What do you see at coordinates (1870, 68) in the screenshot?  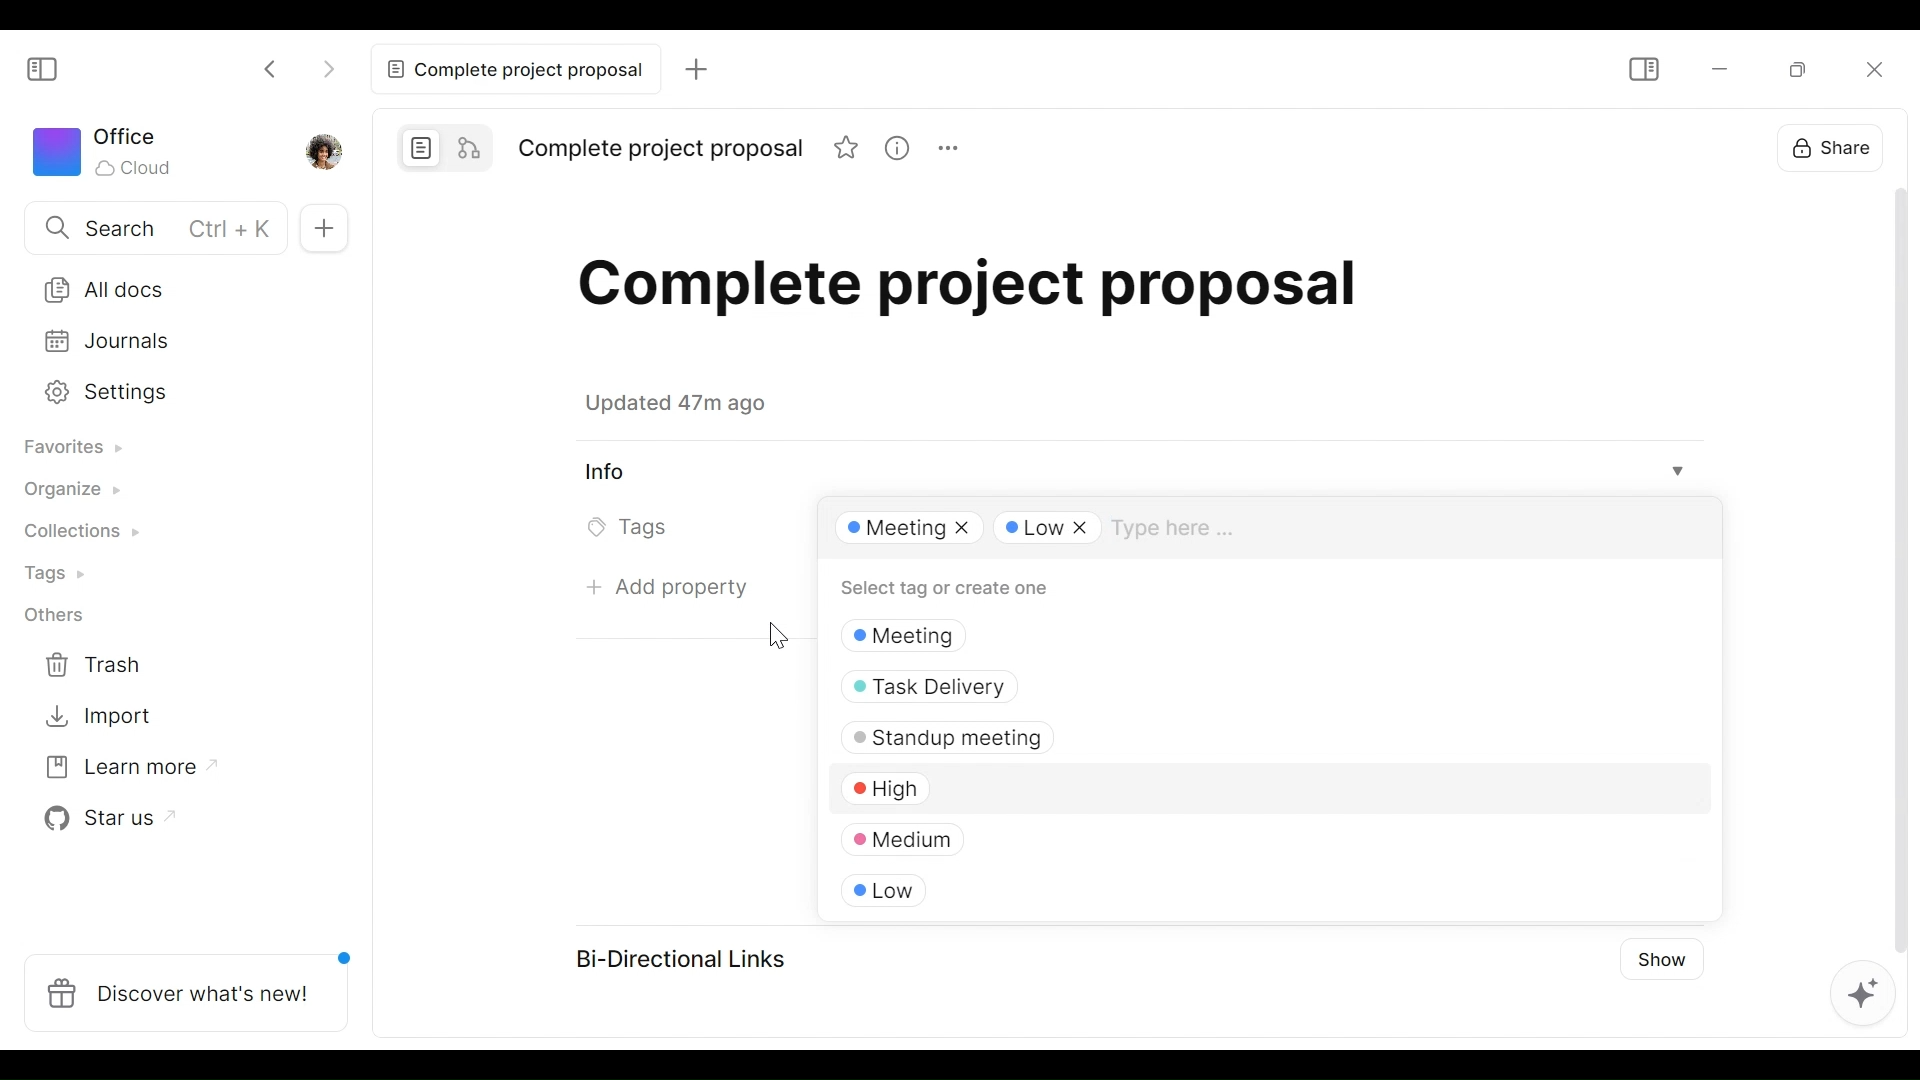 I see `Close` at bounding box center [1870, 68].